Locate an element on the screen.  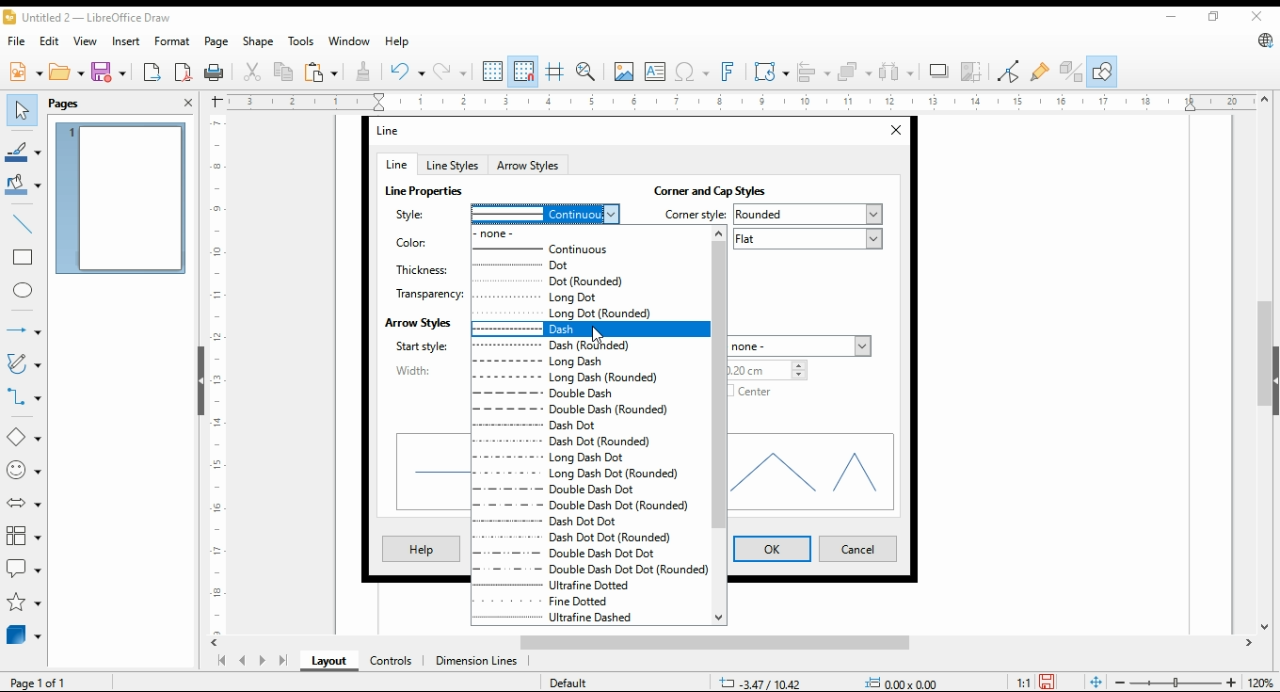
fine dotted is located at coordinates (589, 600).